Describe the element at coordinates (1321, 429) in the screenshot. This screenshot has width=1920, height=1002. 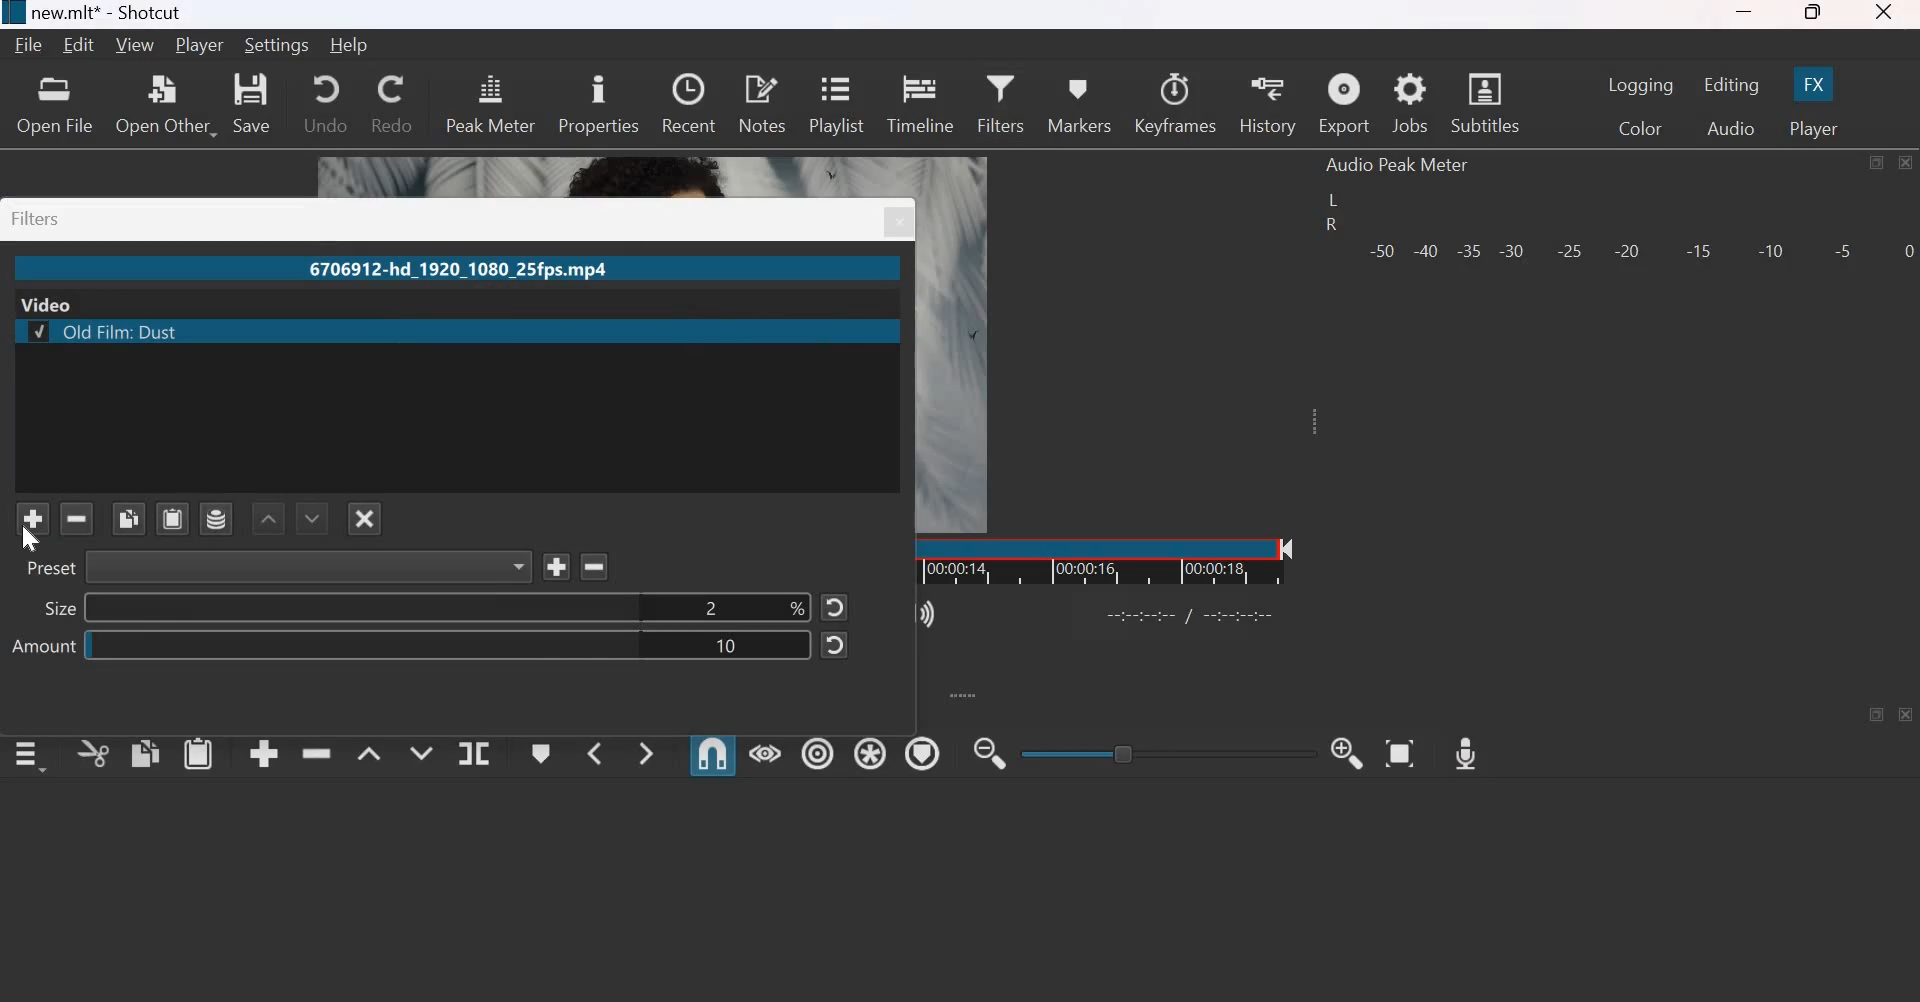
I see `expand` at that location.